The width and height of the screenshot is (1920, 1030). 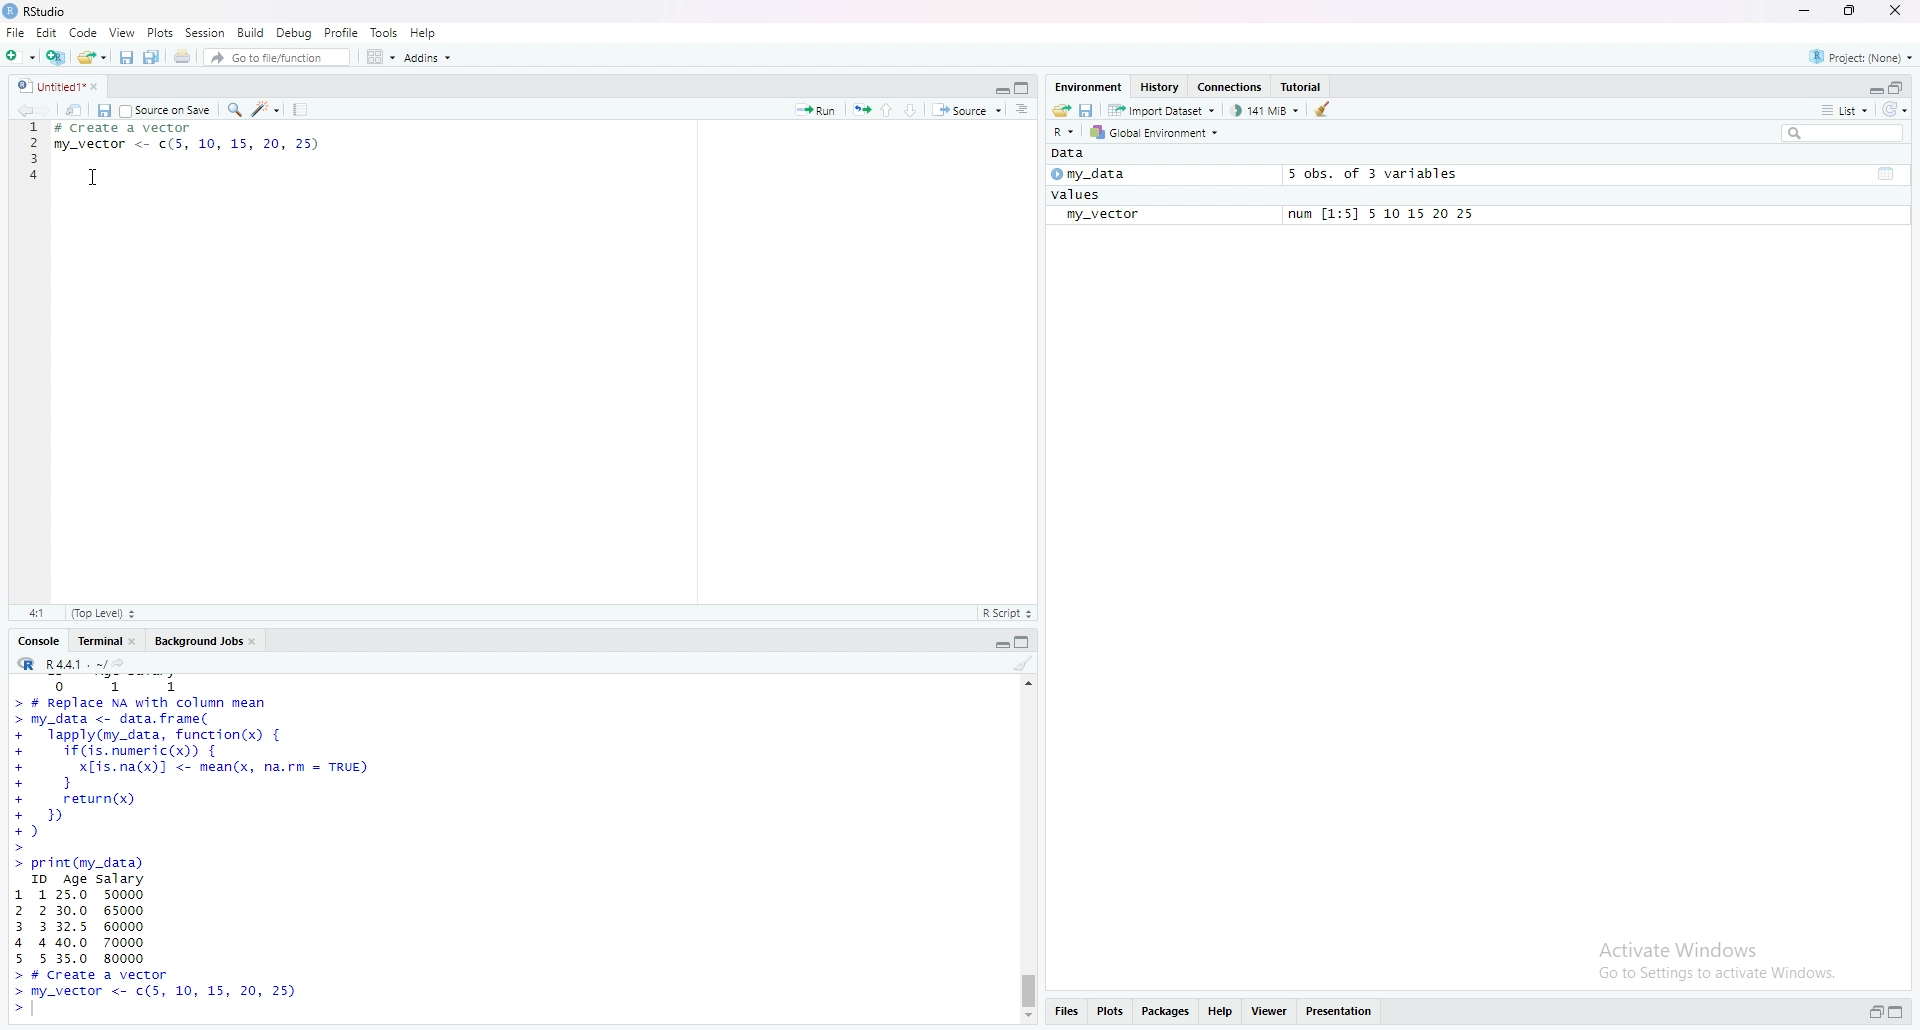 I want to click on data frame code, so click(x=199, y=141).